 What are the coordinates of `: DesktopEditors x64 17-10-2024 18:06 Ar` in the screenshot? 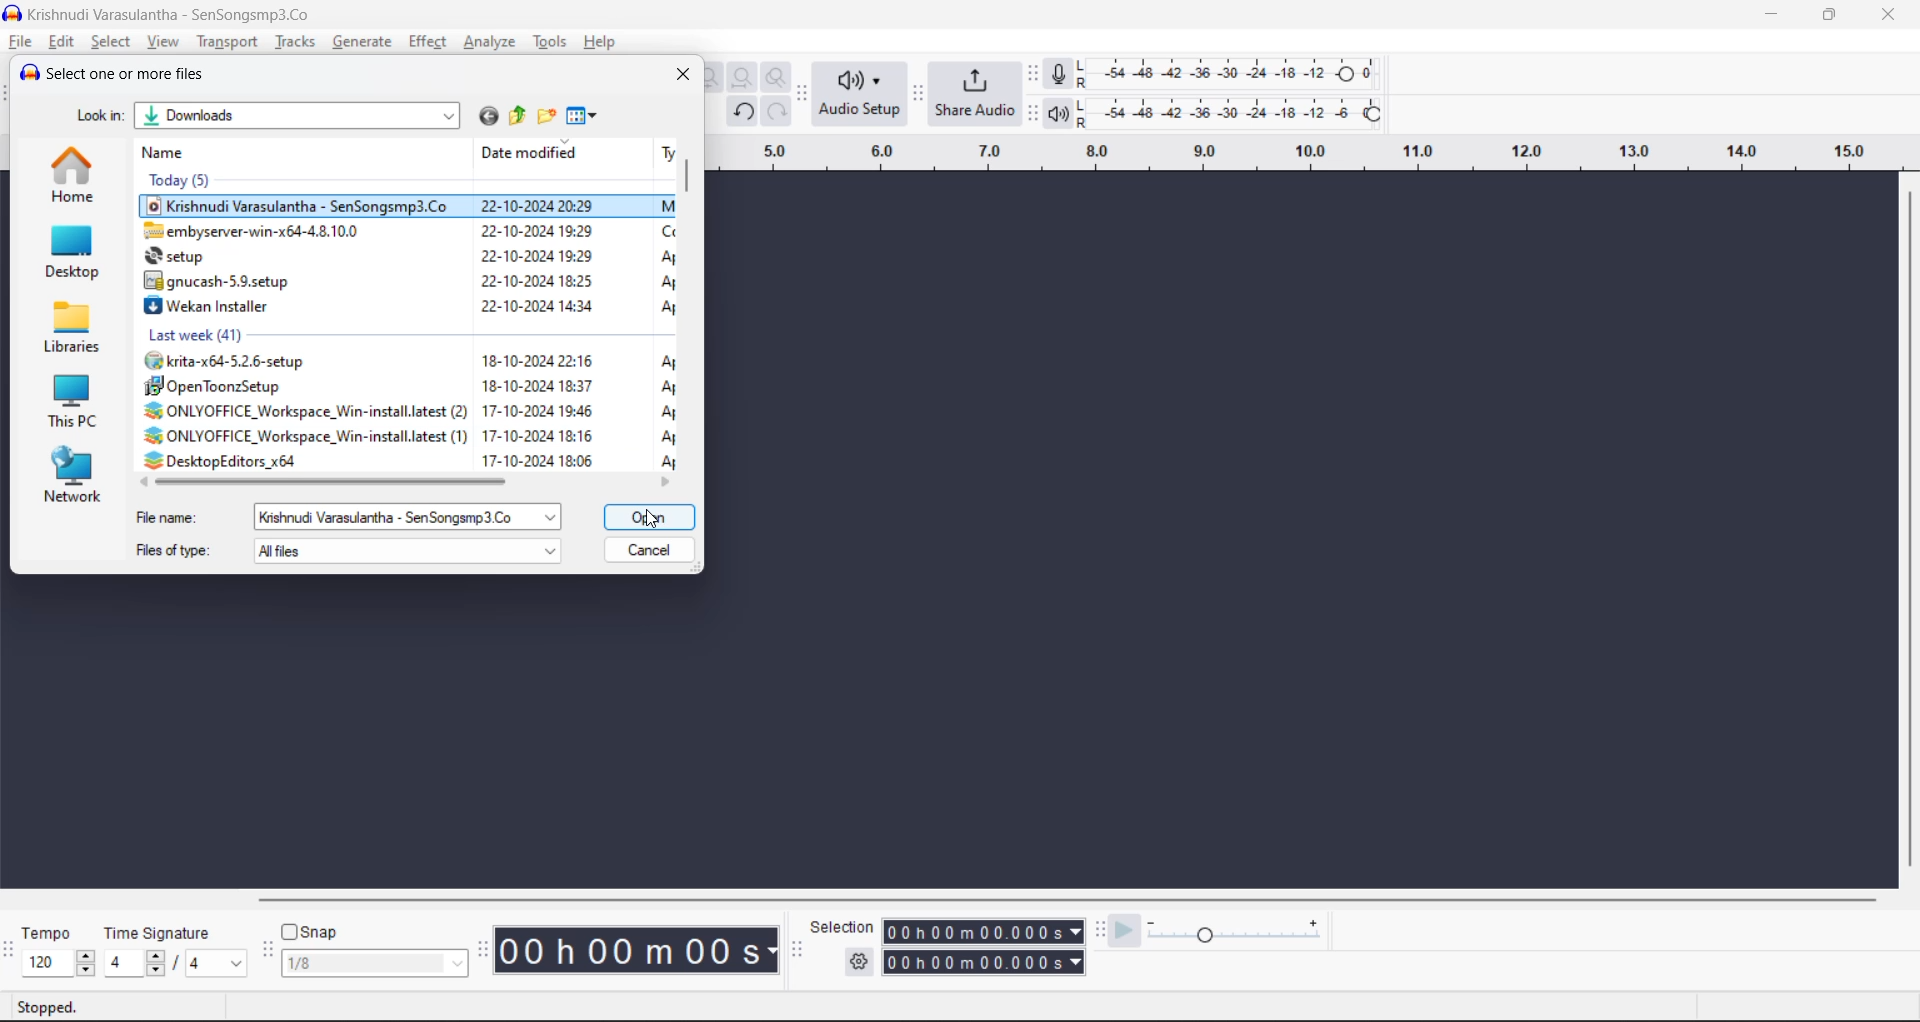 It's located at (410, 460).